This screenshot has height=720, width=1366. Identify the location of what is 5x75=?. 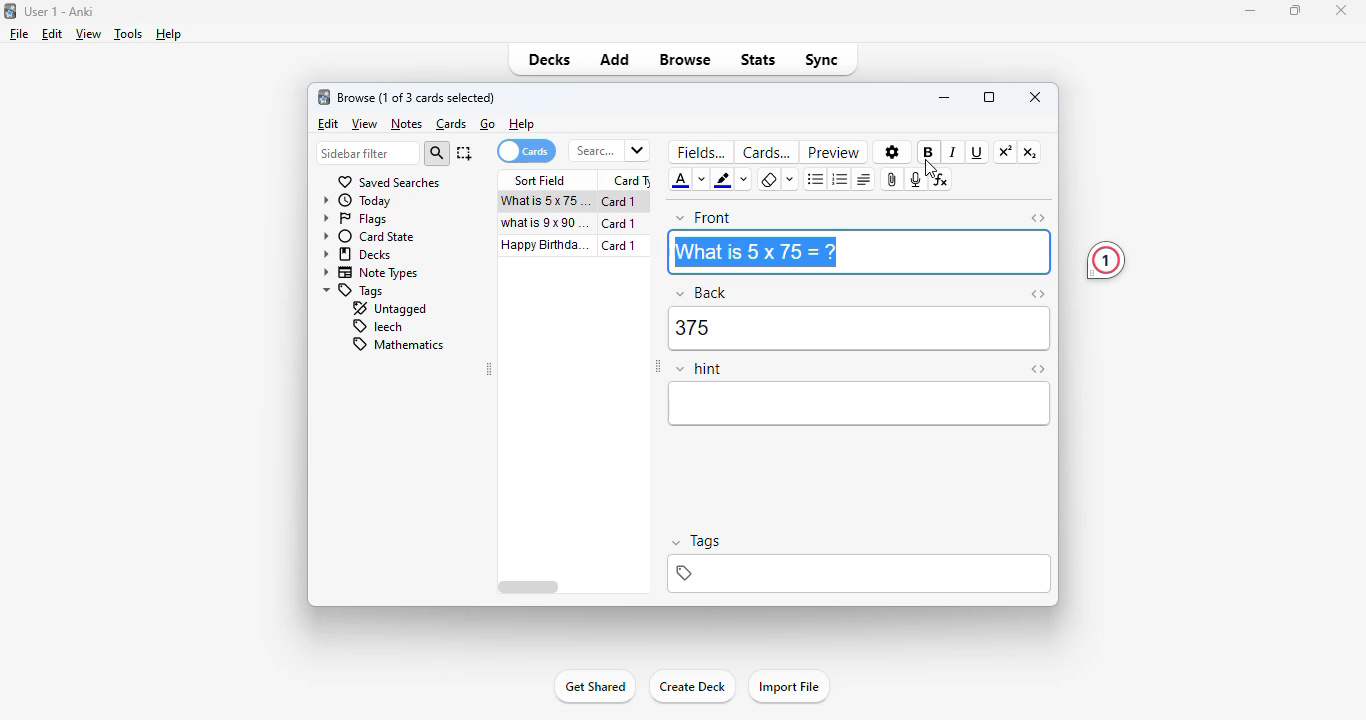
(546, 201).